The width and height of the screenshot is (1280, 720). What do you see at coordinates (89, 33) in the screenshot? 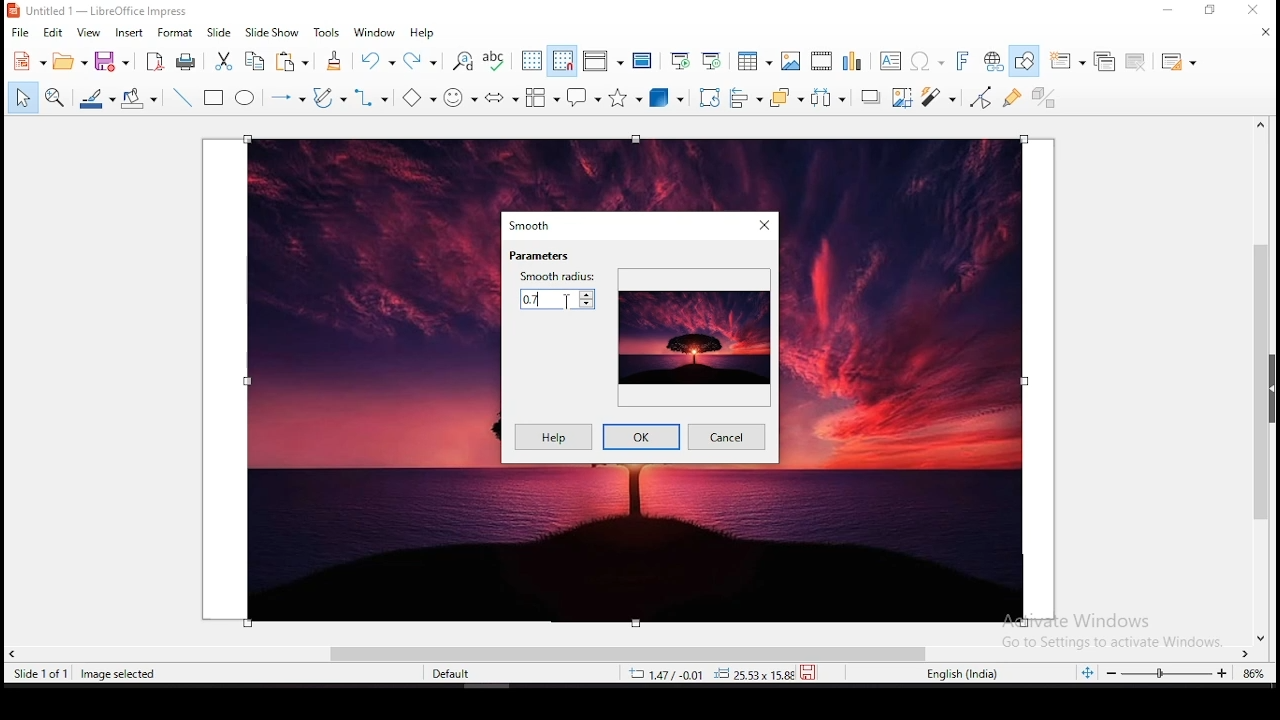
I see `view` at bounding box center [89, 33].